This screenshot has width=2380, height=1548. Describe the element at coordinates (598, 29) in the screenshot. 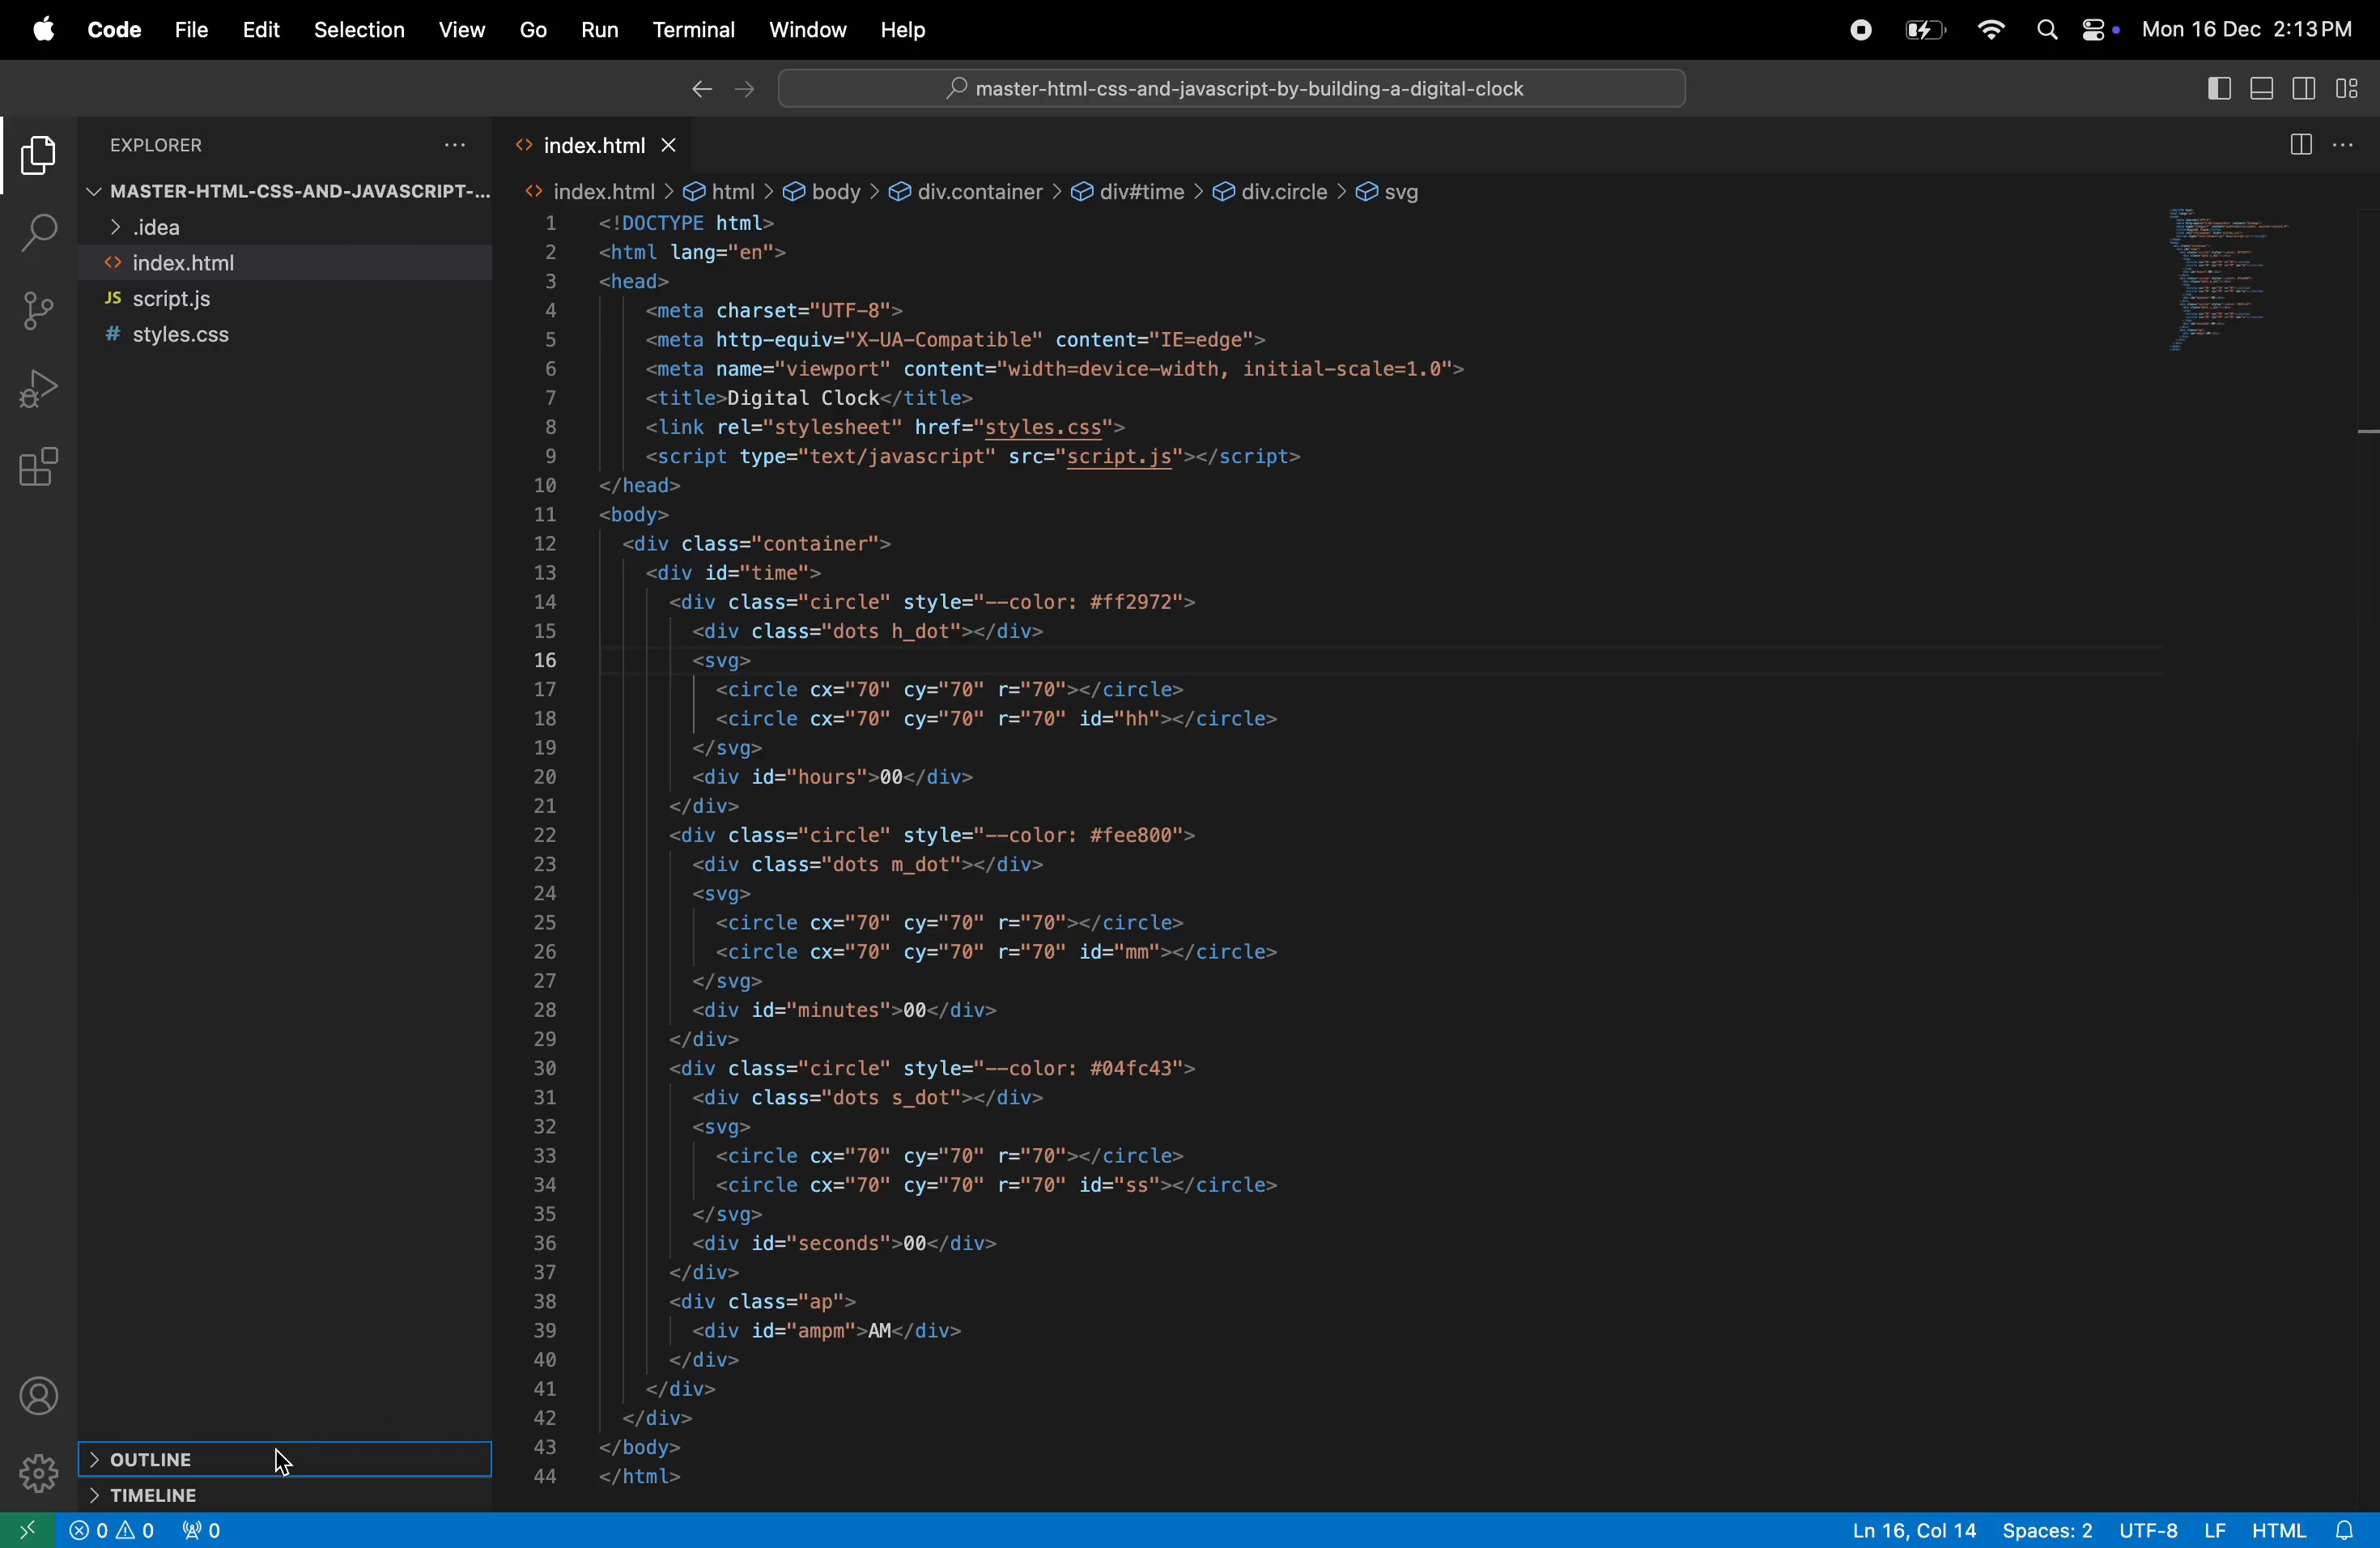

I see `Run` at that location.